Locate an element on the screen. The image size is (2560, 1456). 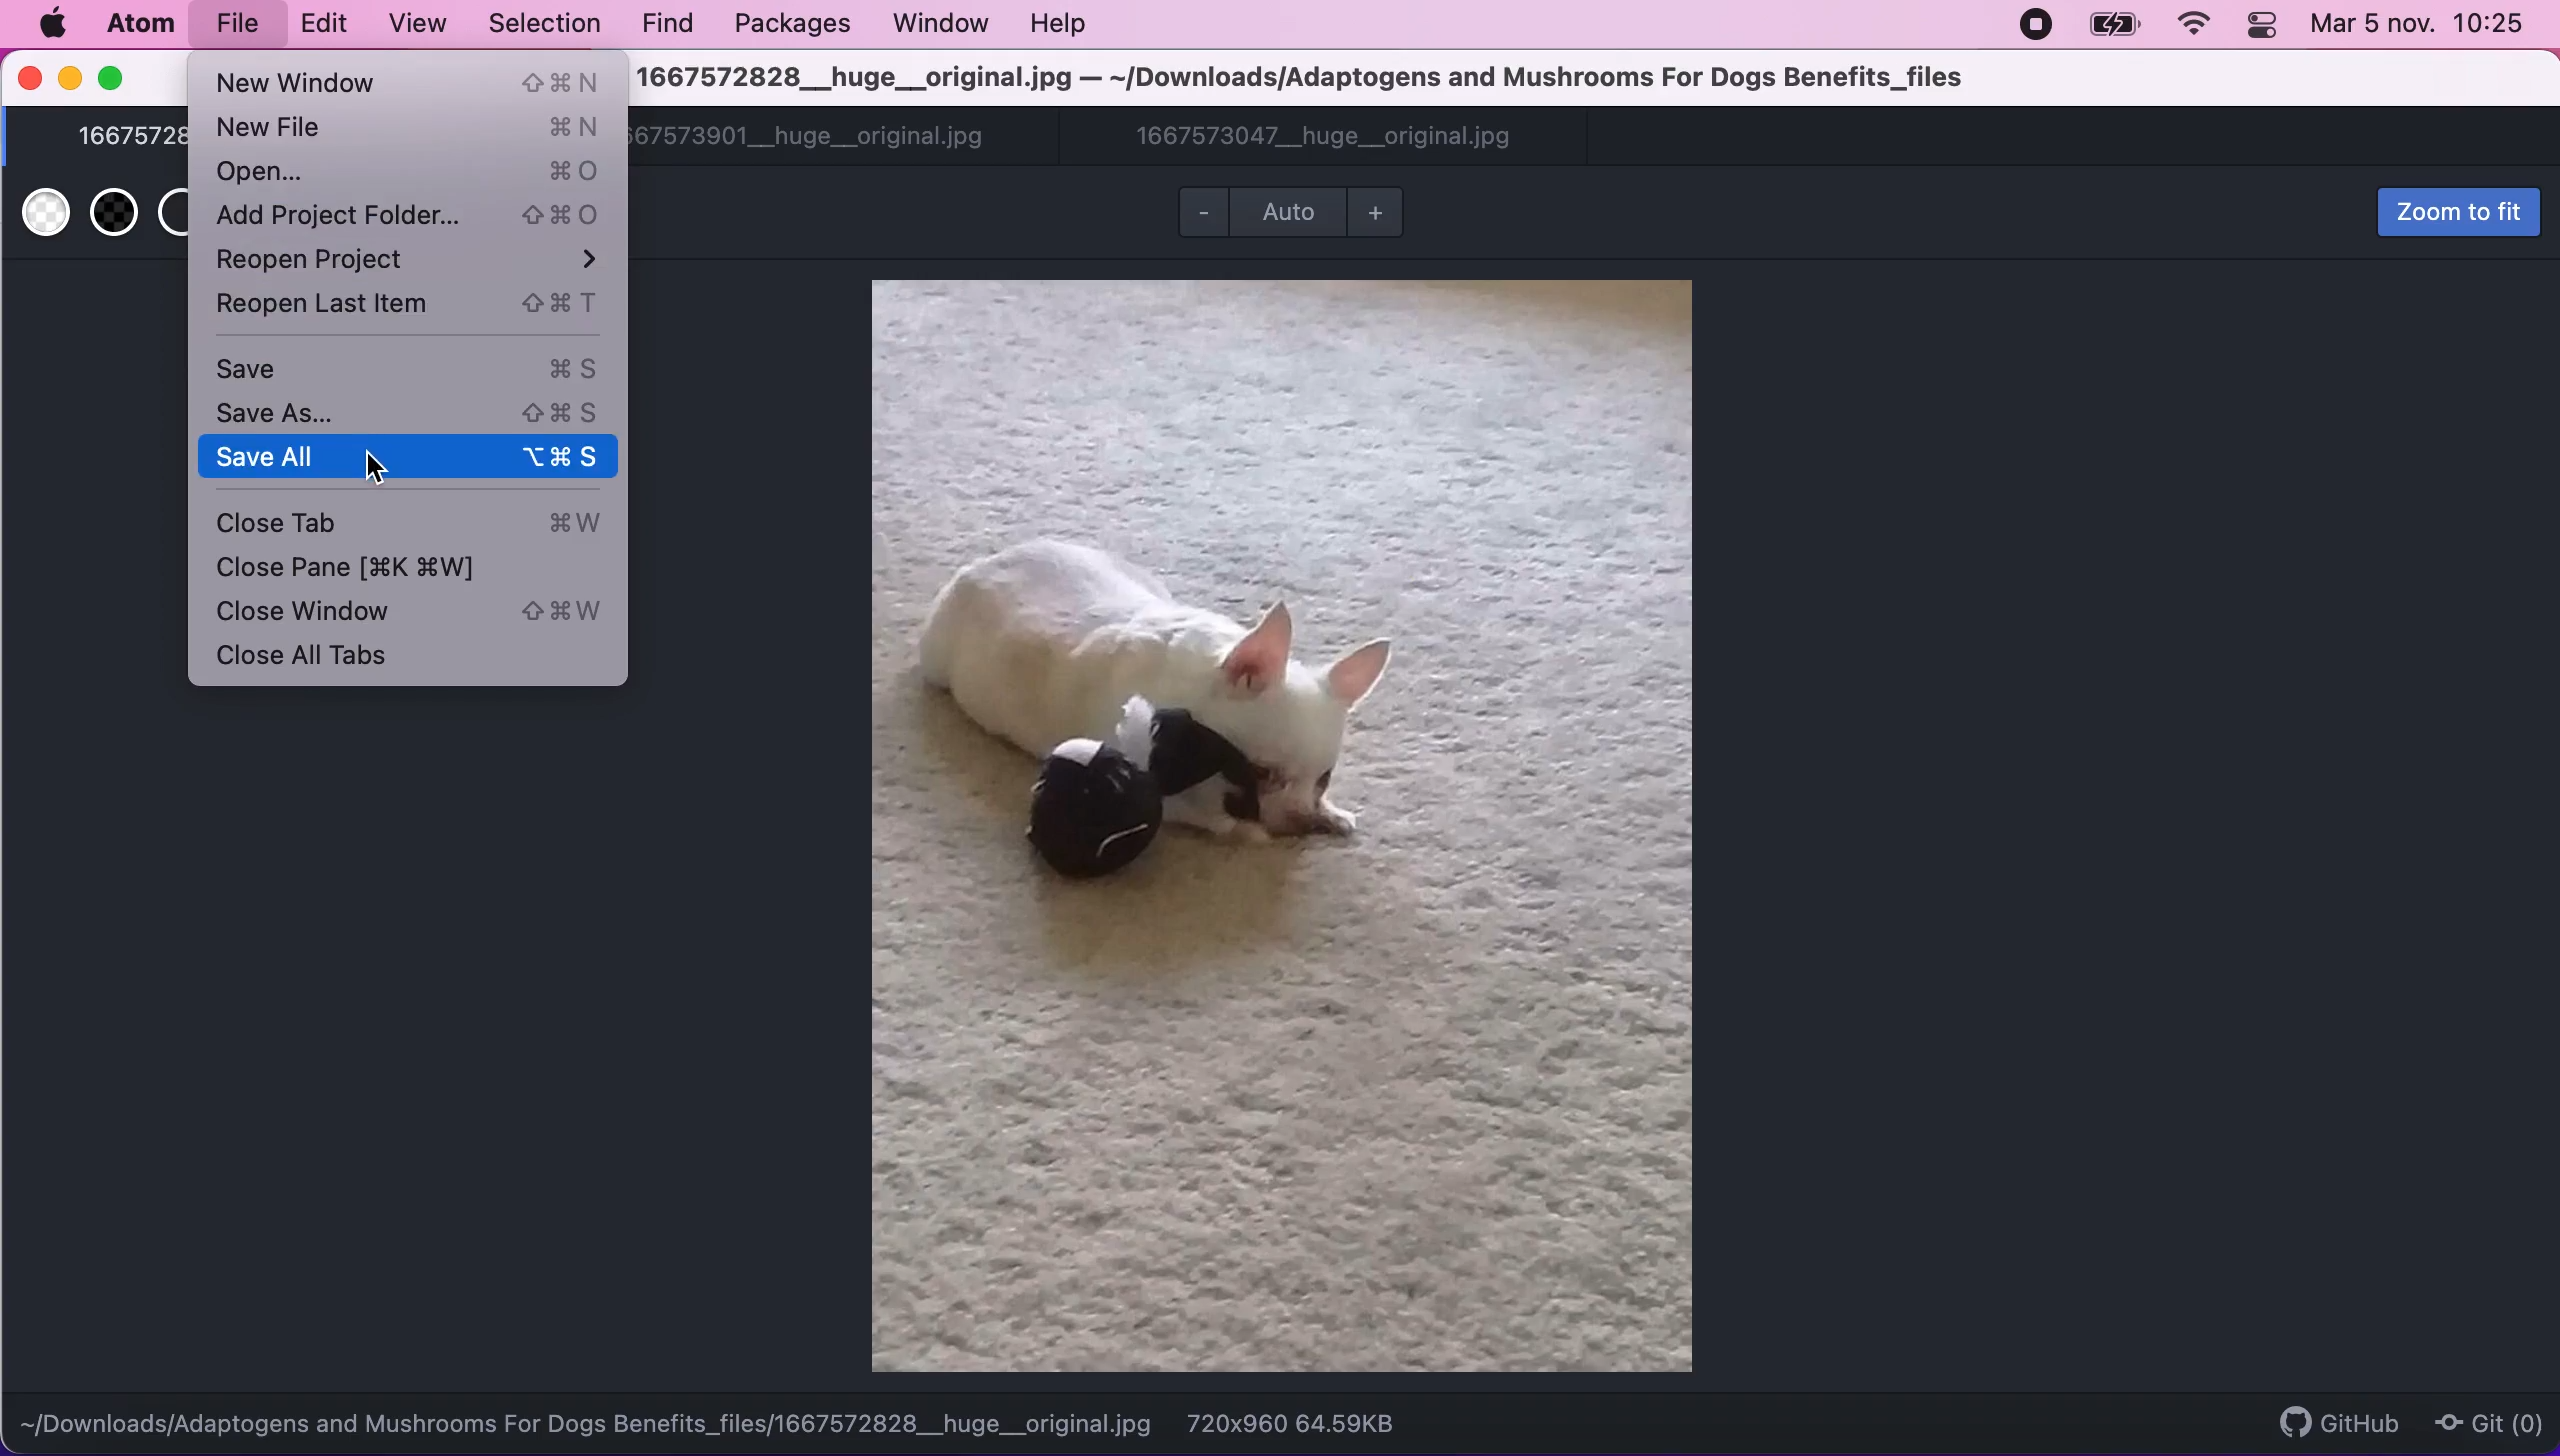
zoom in is located at coordinates (1378, 214).